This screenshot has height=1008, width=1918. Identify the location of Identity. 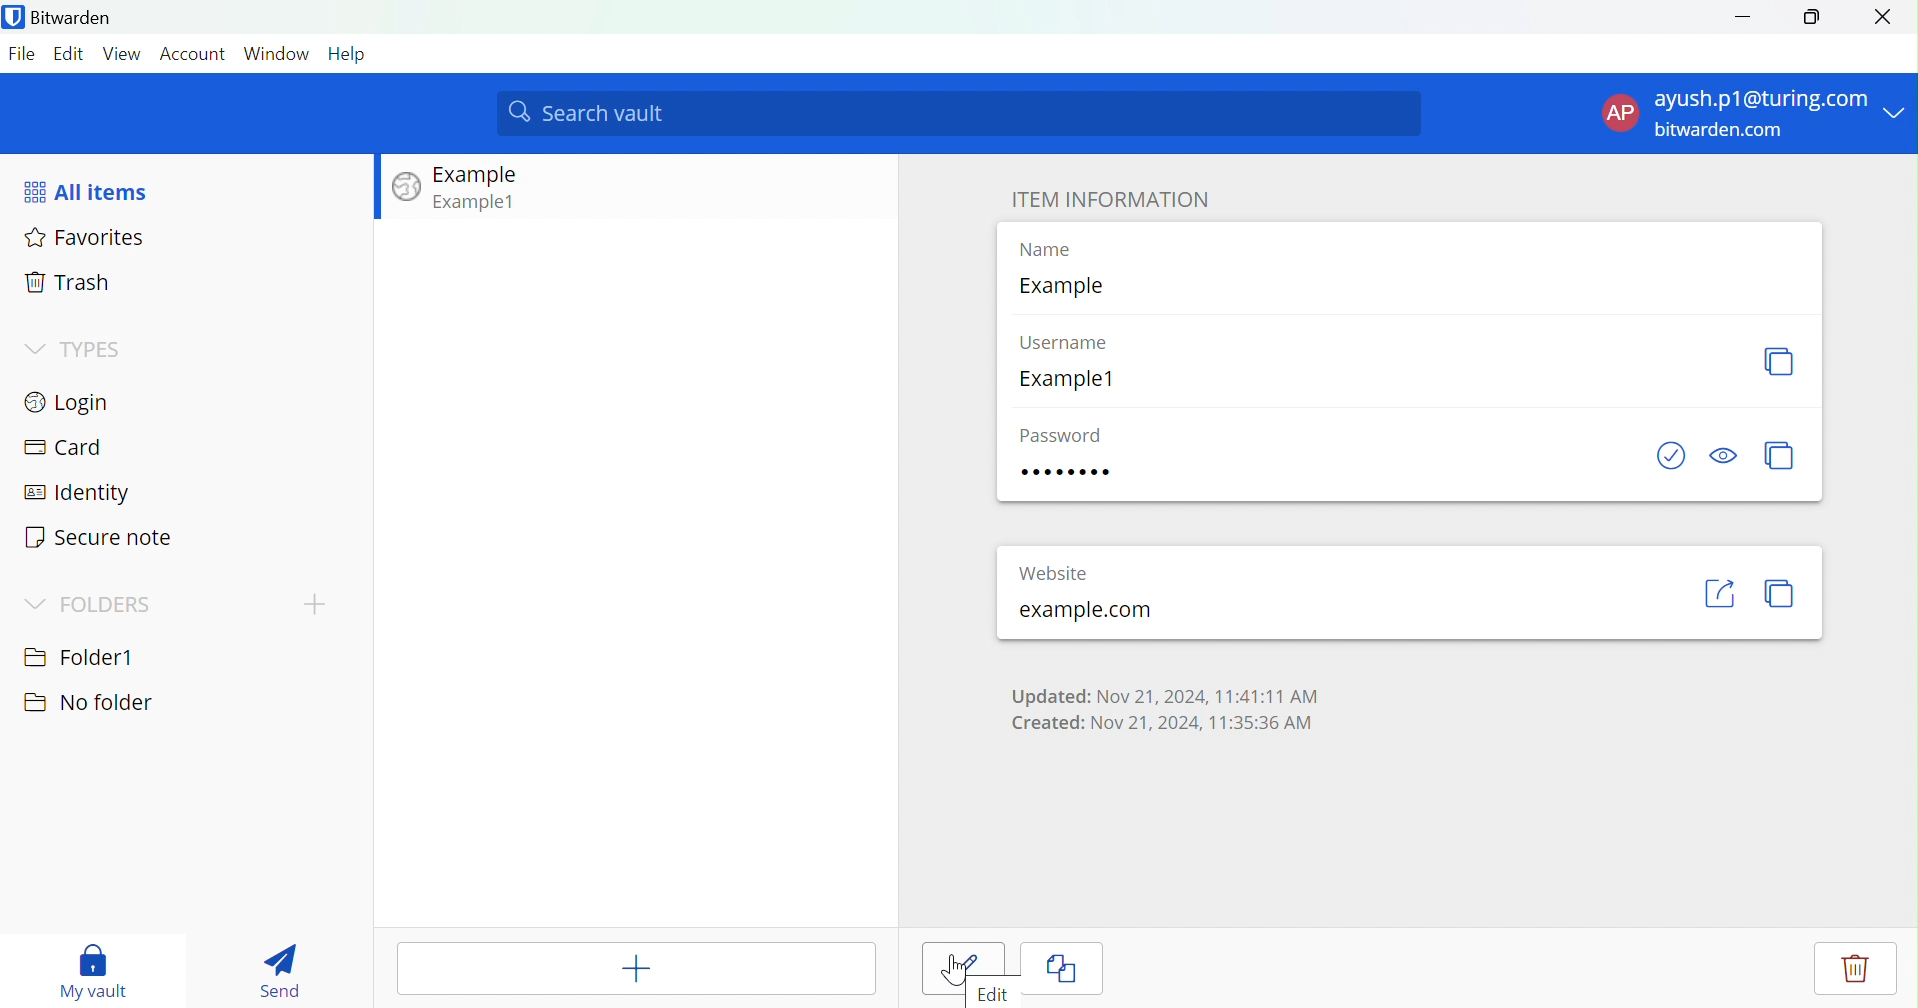
(79, 494).